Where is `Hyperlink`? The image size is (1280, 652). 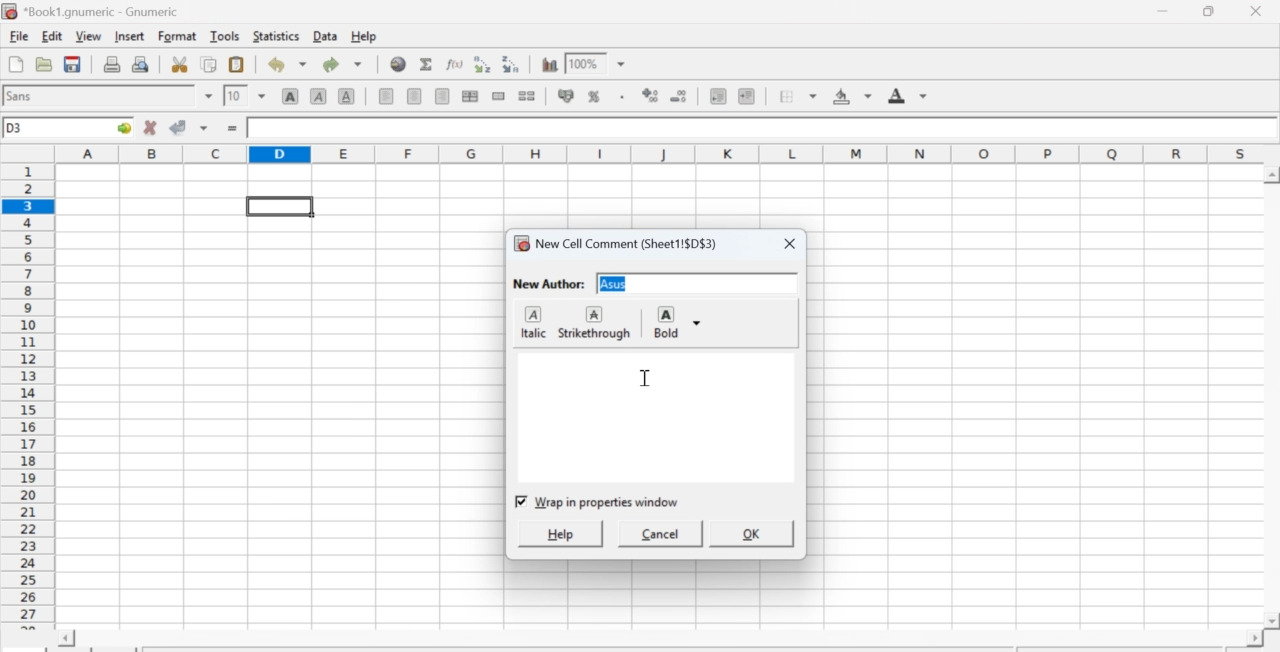
Hyperlink is located at coordinates (398, 65).